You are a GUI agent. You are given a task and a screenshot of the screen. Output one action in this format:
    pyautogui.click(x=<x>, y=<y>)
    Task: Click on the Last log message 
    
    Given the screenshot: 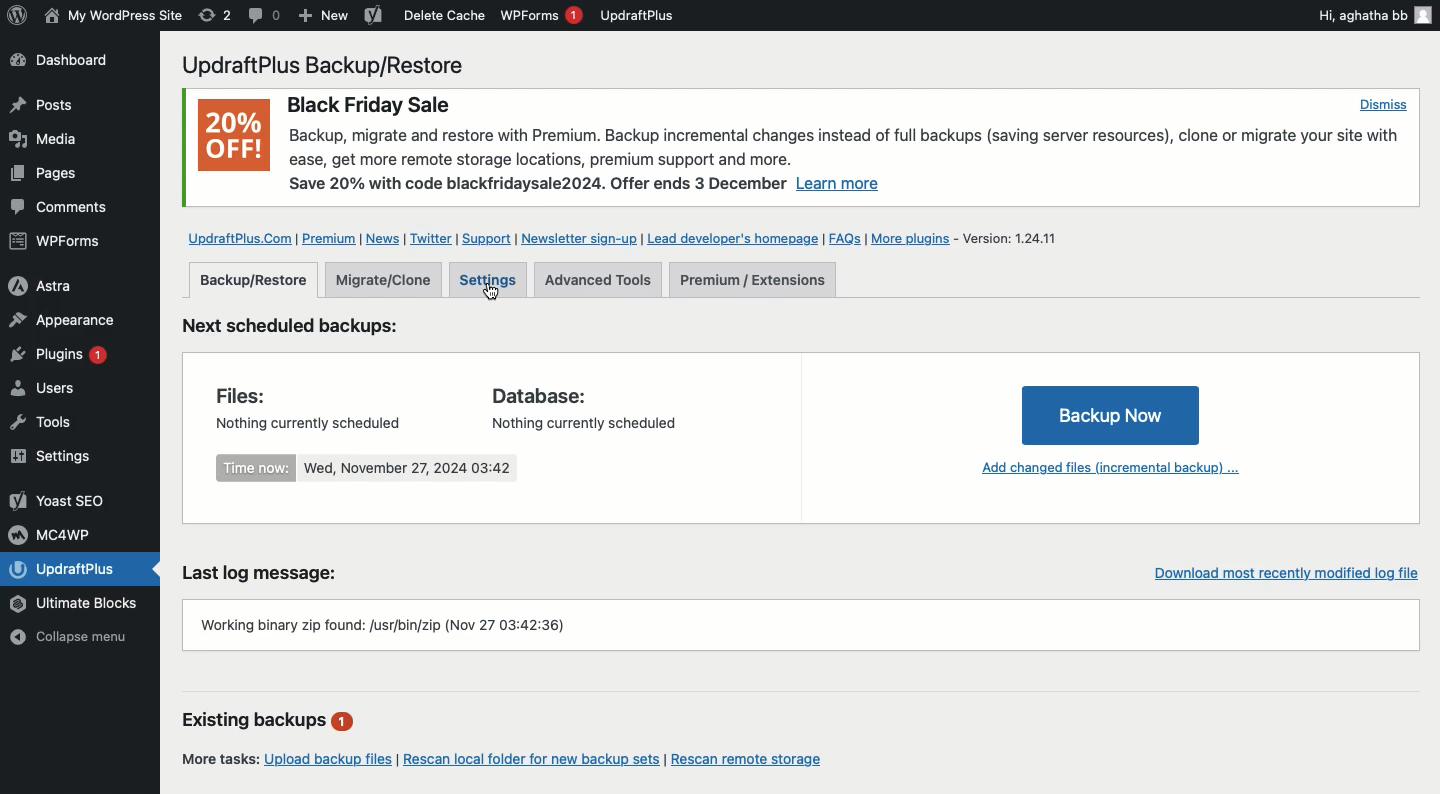 What is the action you would take?
    pyautogui.click(x=262, y=574)
    